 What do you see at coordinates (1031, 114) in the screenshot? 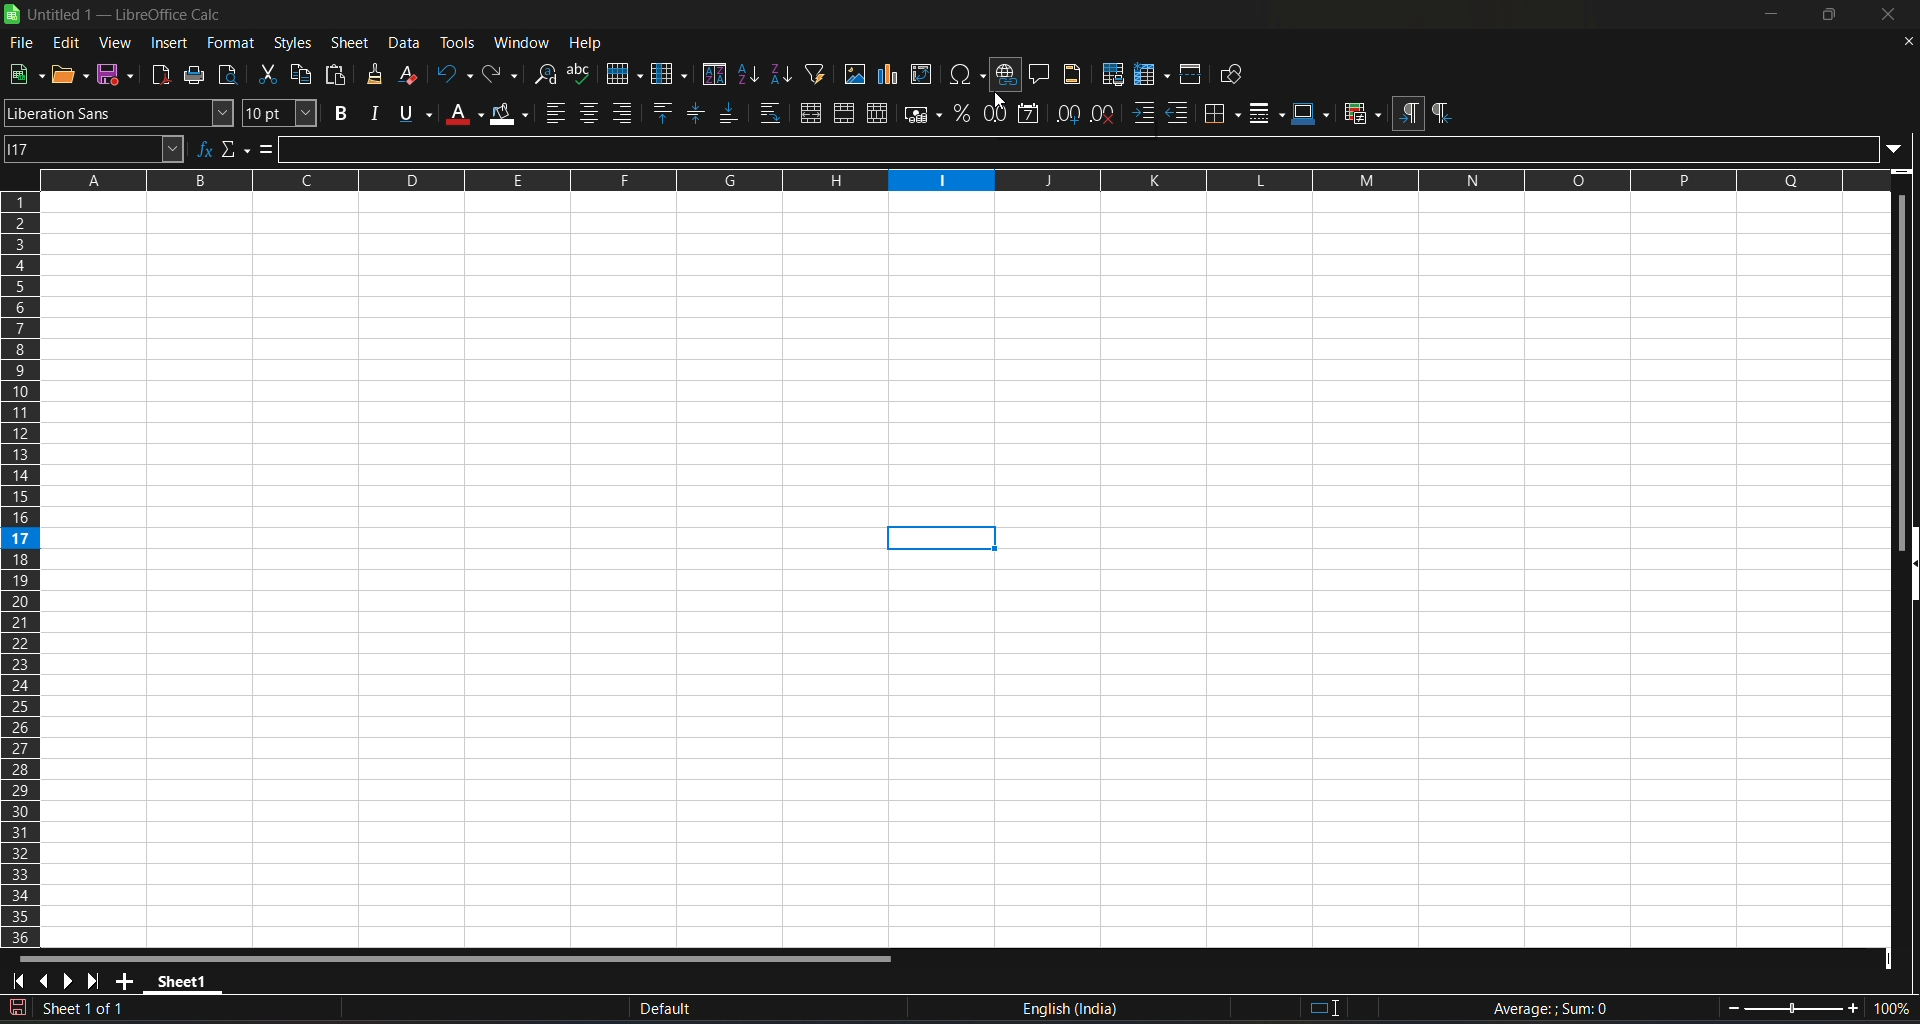
I see `format as date` at bounding box center [1031, 114].